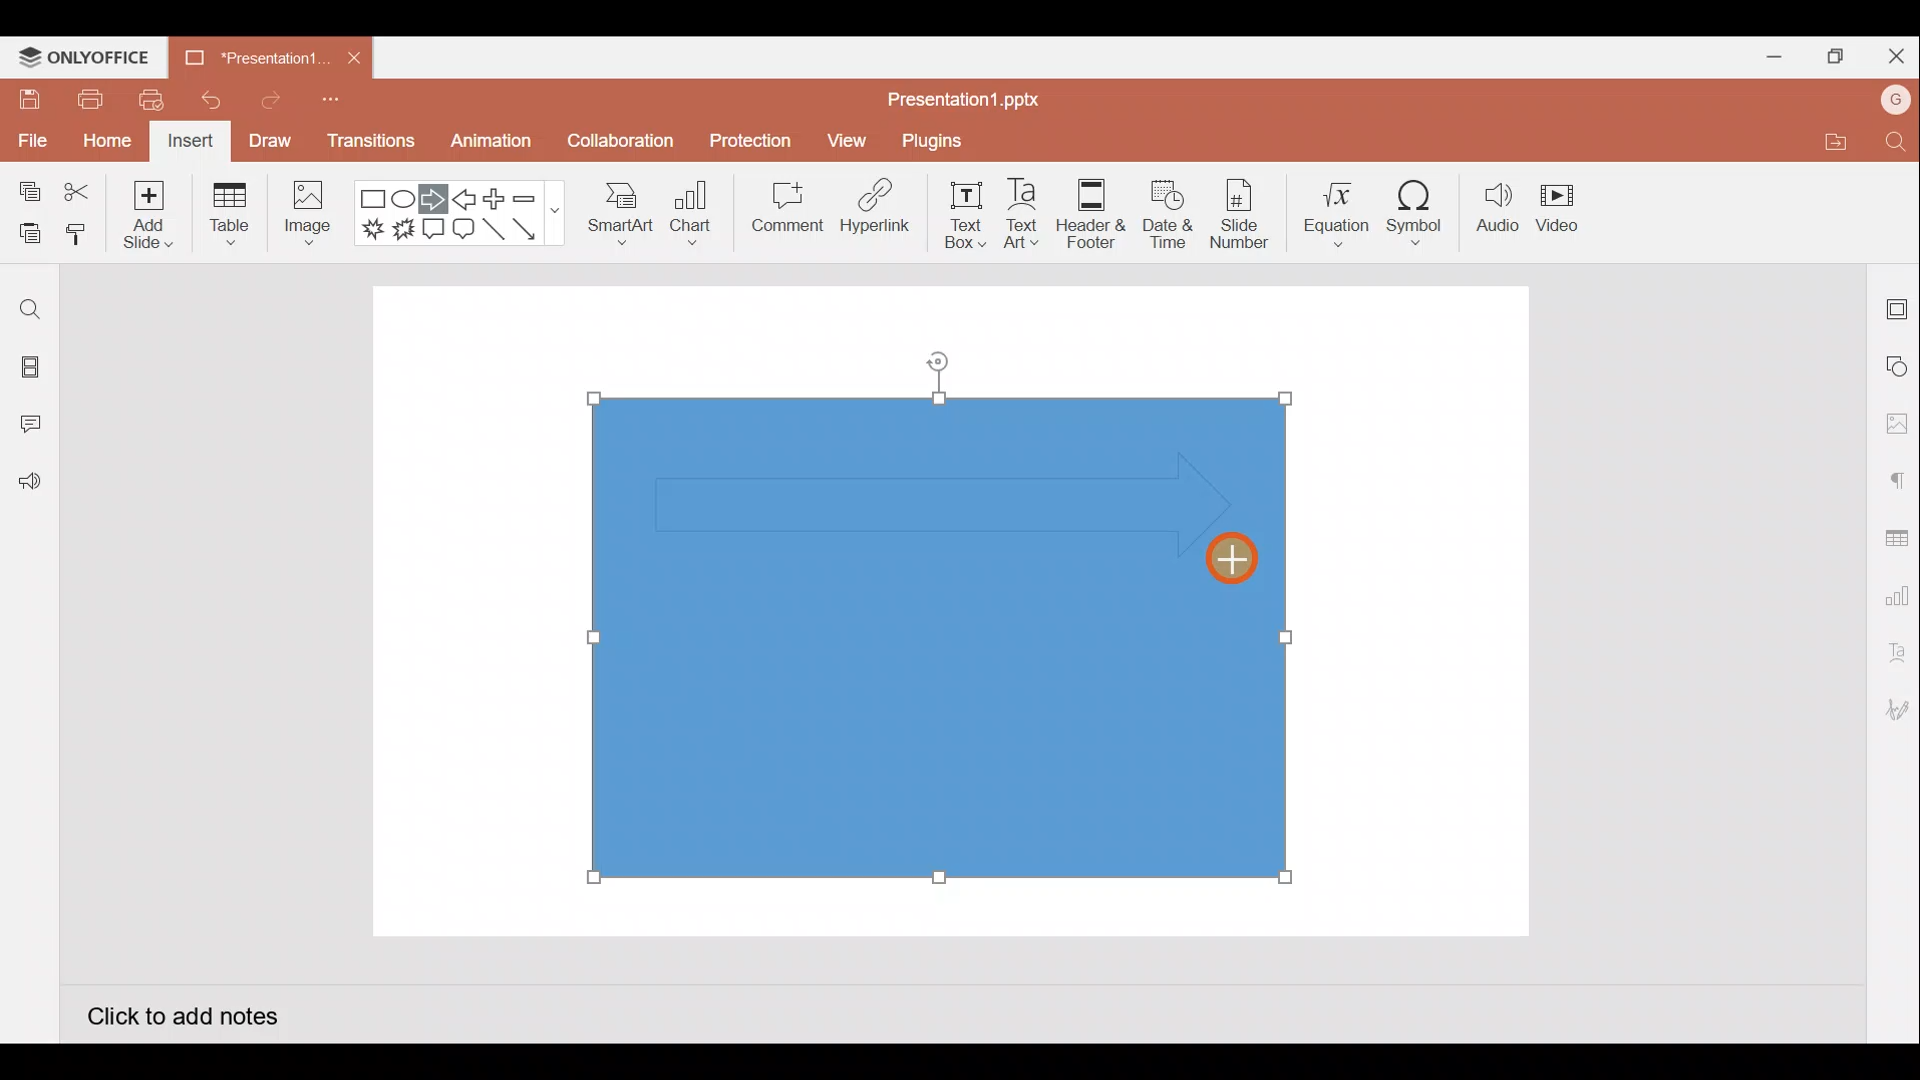 The height and width of the screenshot is (1080, 1920). What do you see at coordinates (493, 146) in the screenshot?
I see `Animation` at bounding box center [493, 146].